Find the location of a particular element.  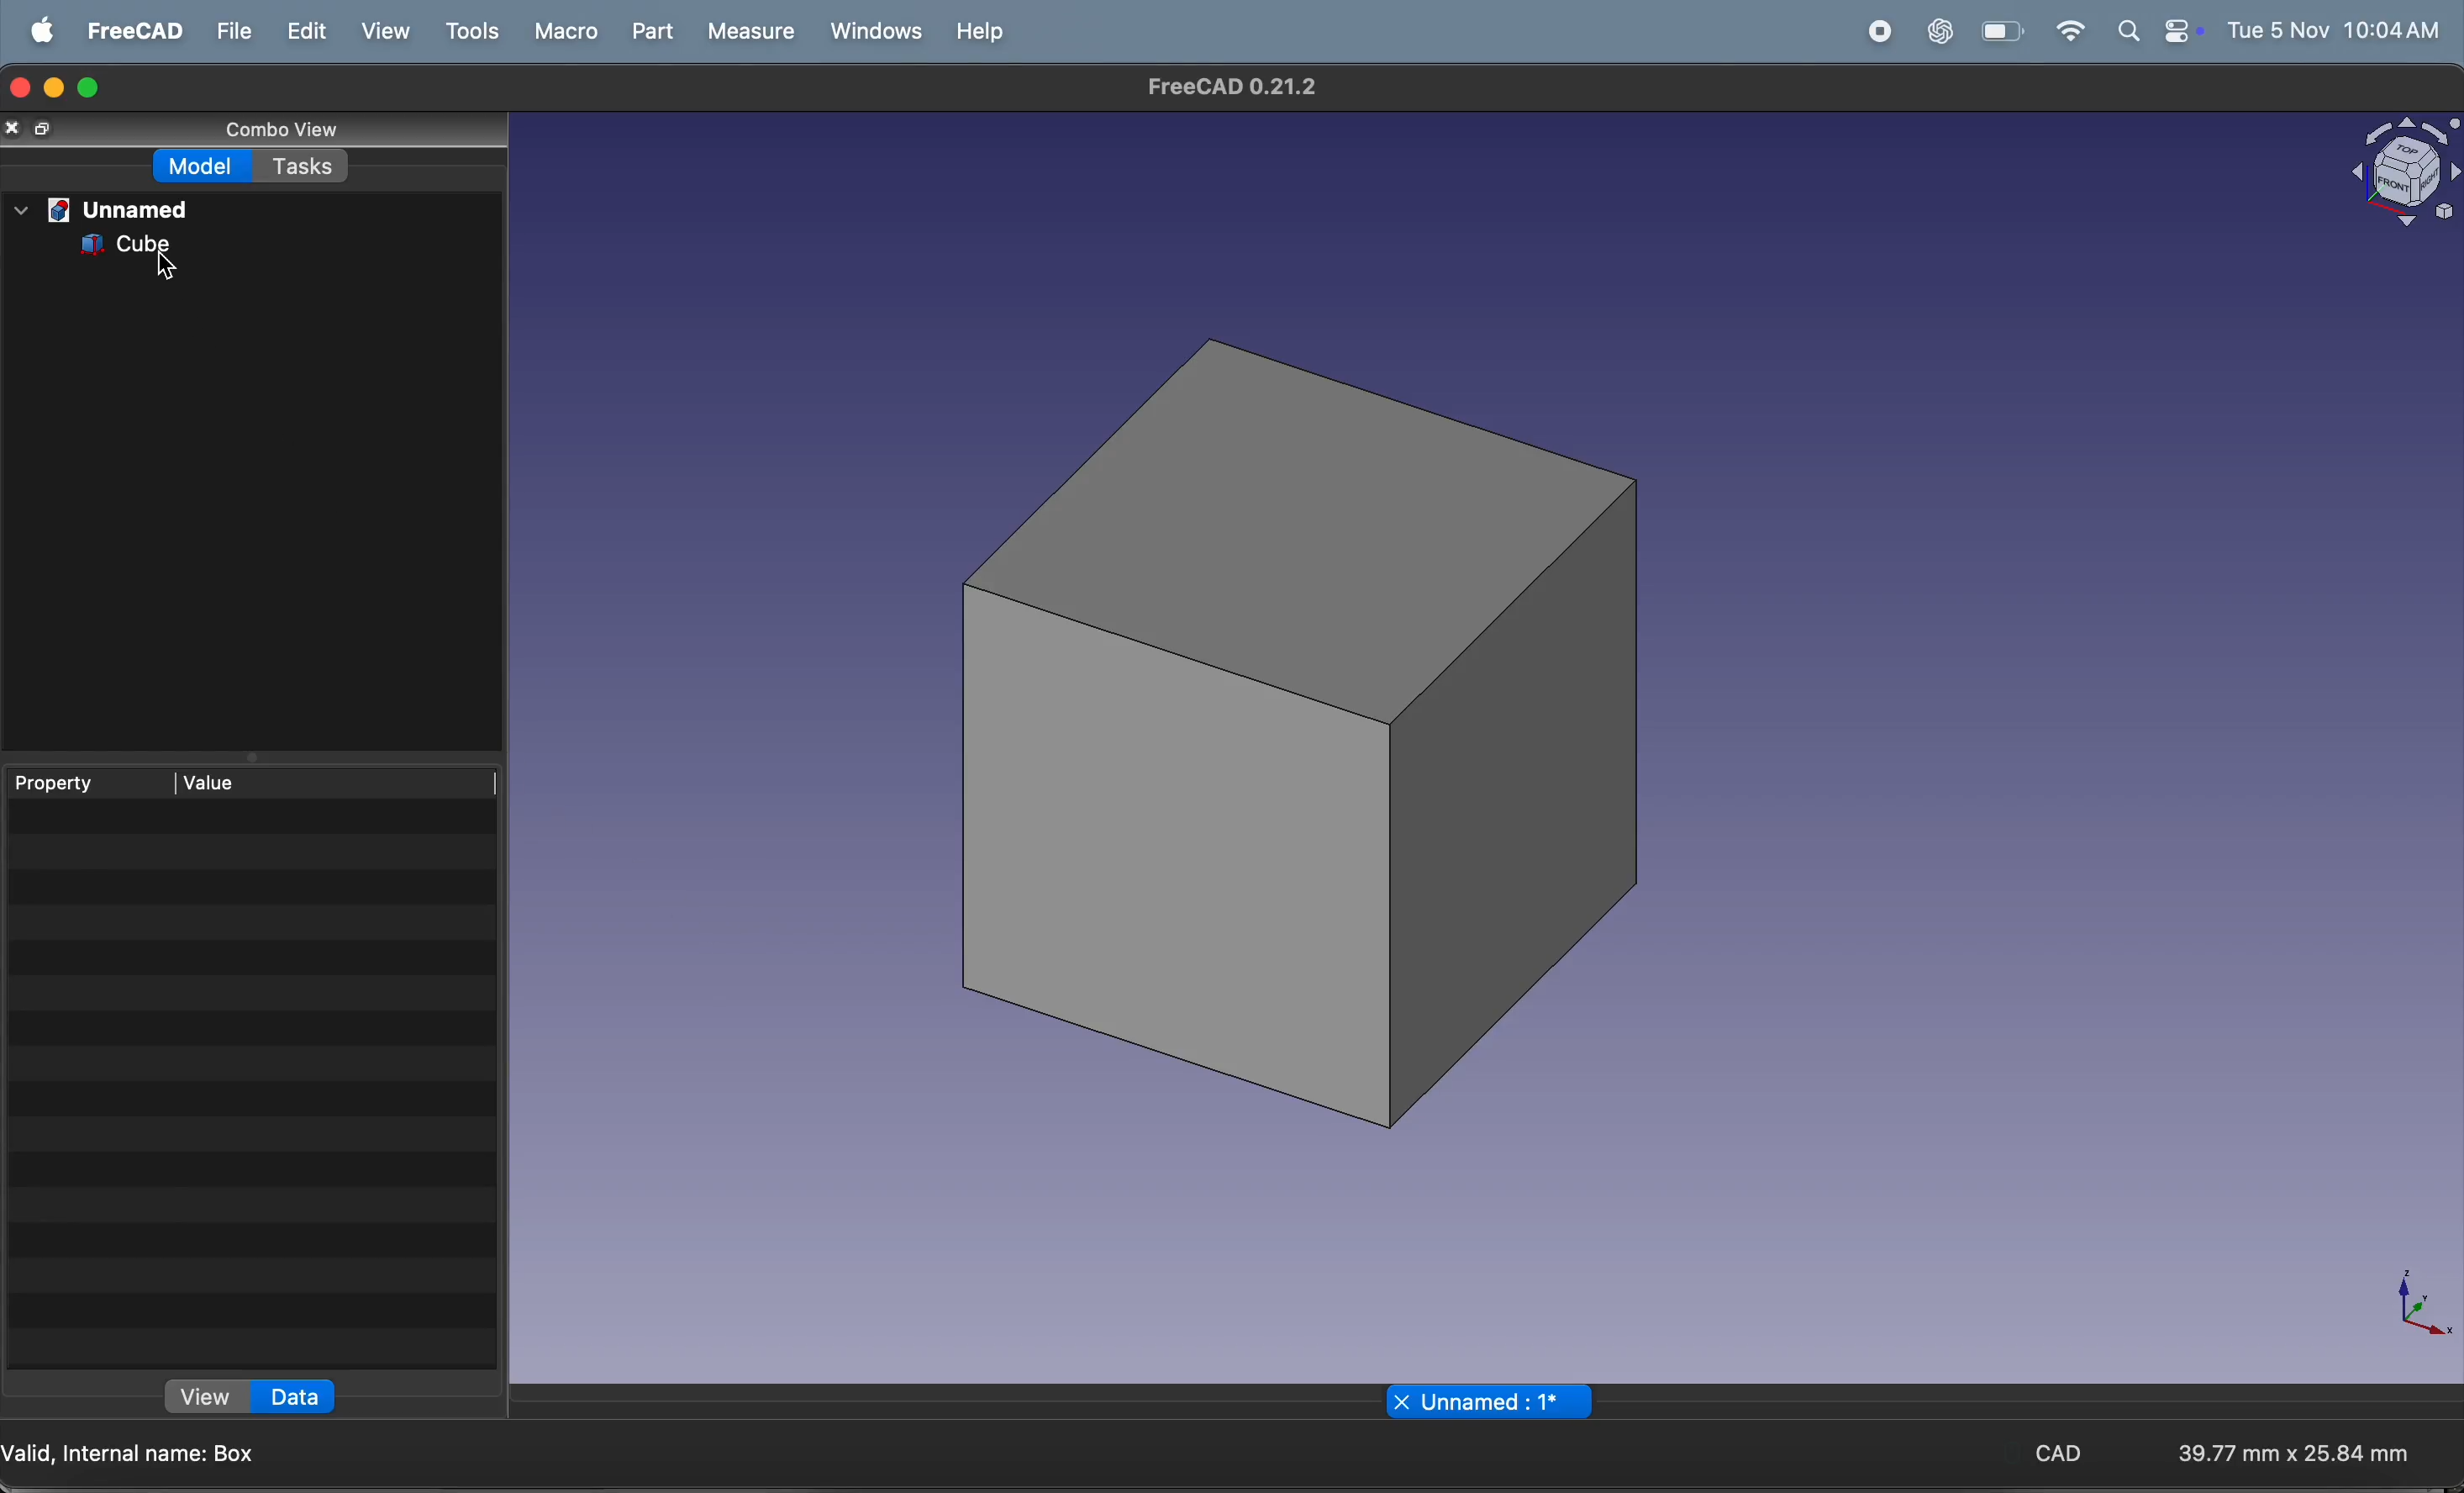

marco is located at coordinates (558, 28).